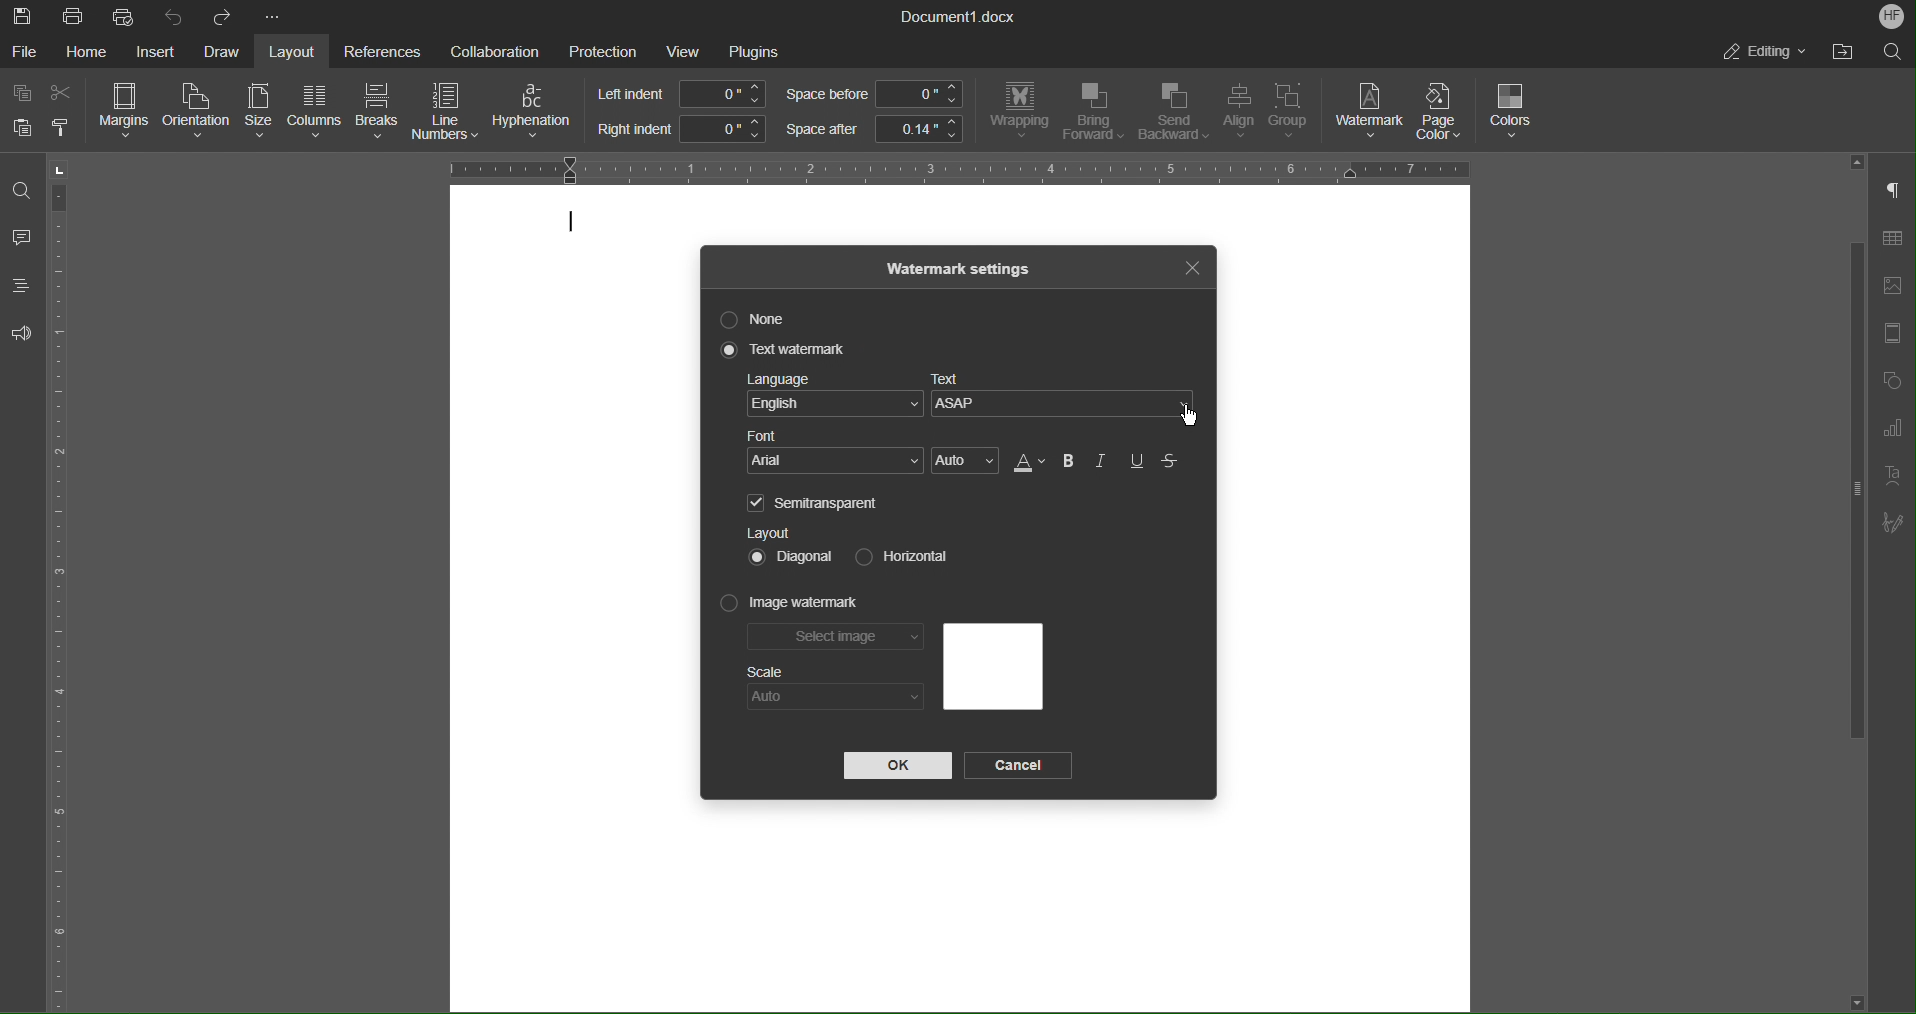 The image size is (1916, 1014). What do you see at coordinates (90, 52) in the screenshot?
I see `Home` at bounding box center [90, 52].